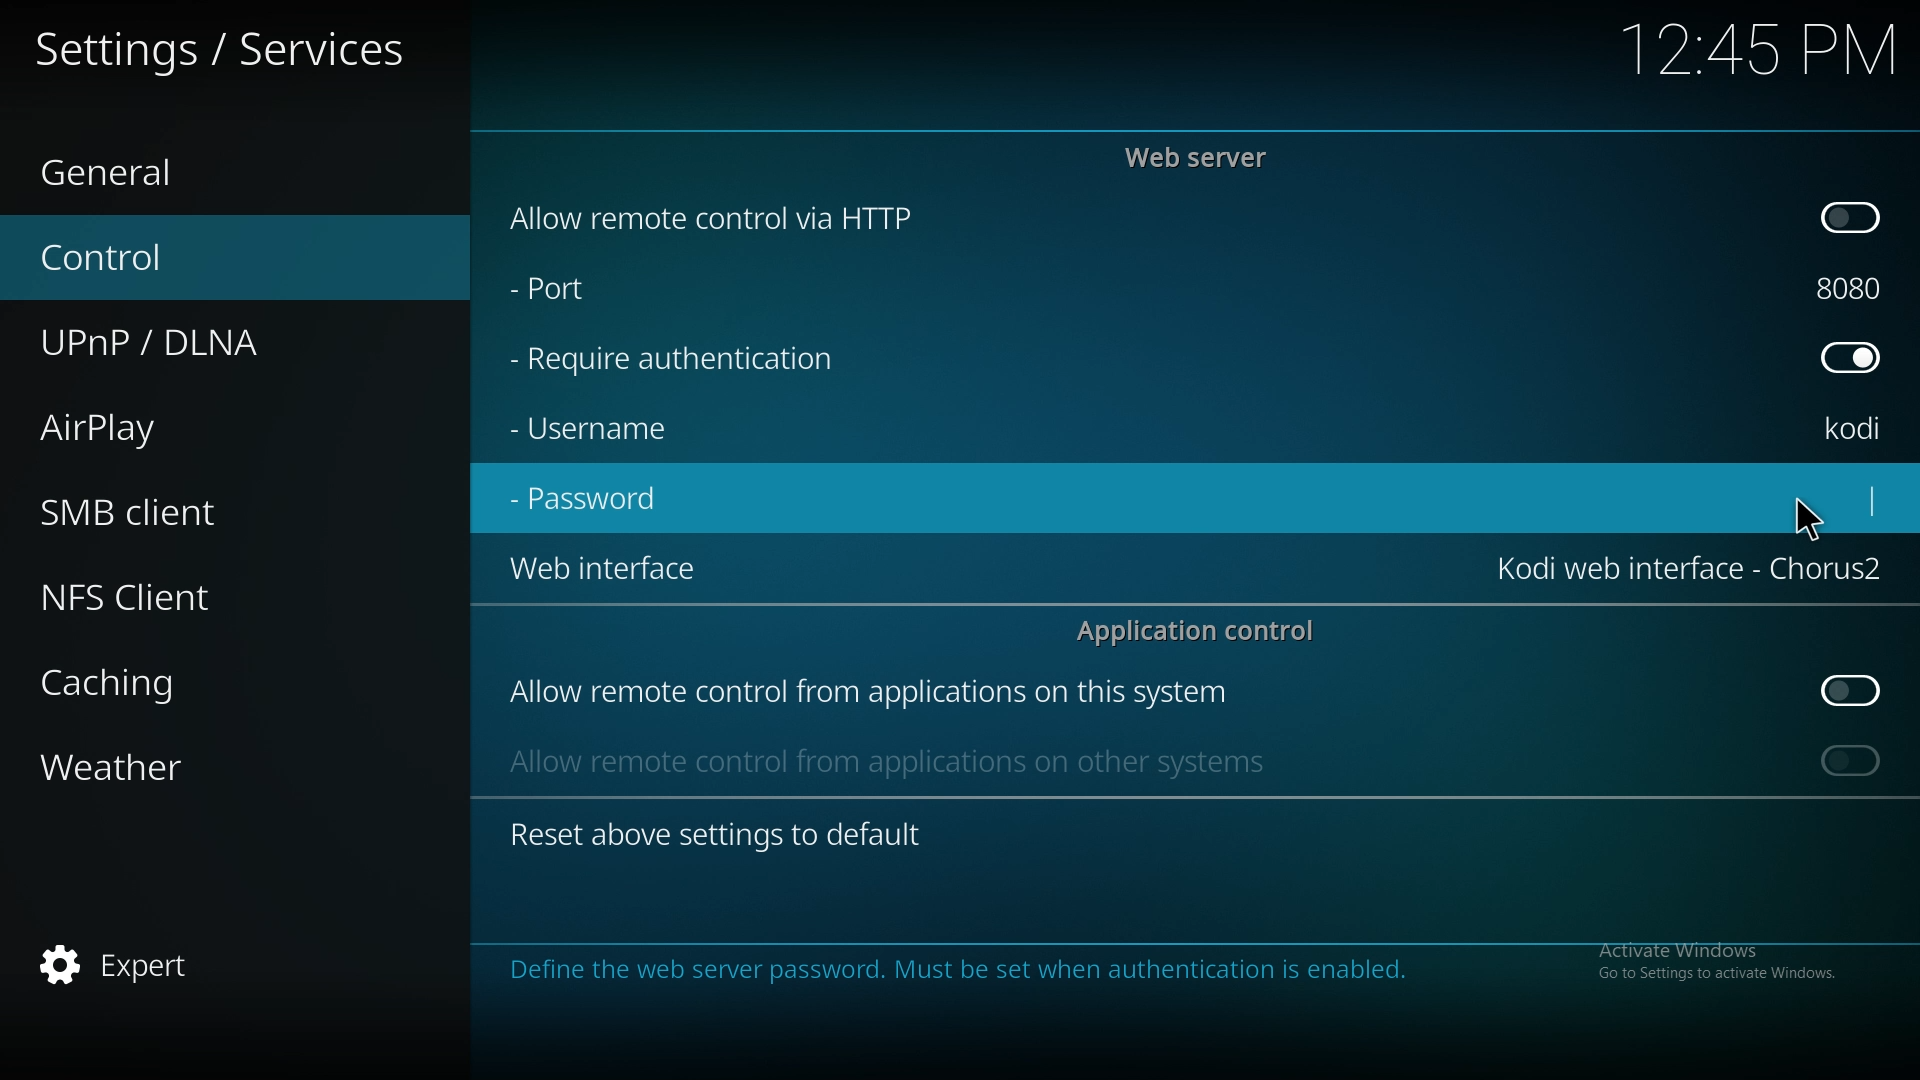 Image resolution: width=1920 pixels, height=1080 pixels. Describe the element at coordinates (182, 771) in the screenshot. I see `weather` at that location.